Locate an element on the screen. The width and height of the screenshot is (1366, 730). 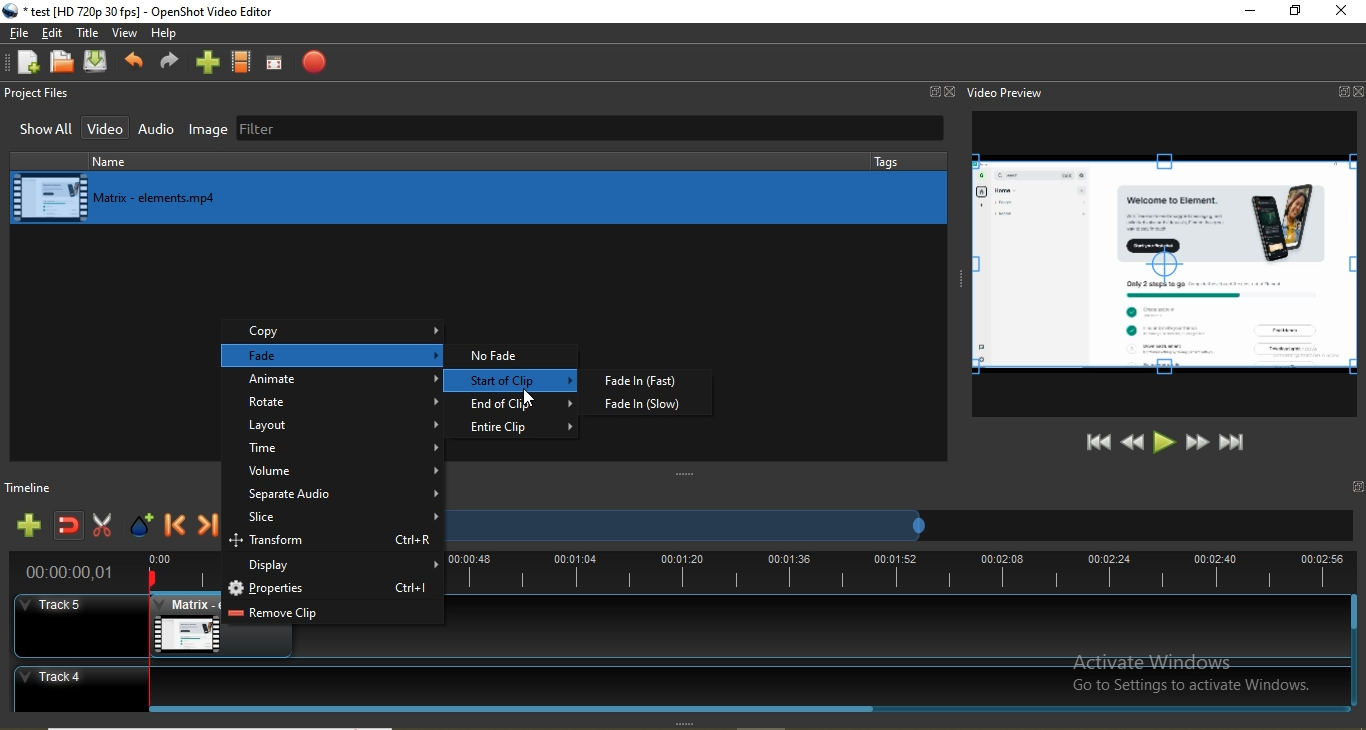
time is located at coordinates (72, 574).